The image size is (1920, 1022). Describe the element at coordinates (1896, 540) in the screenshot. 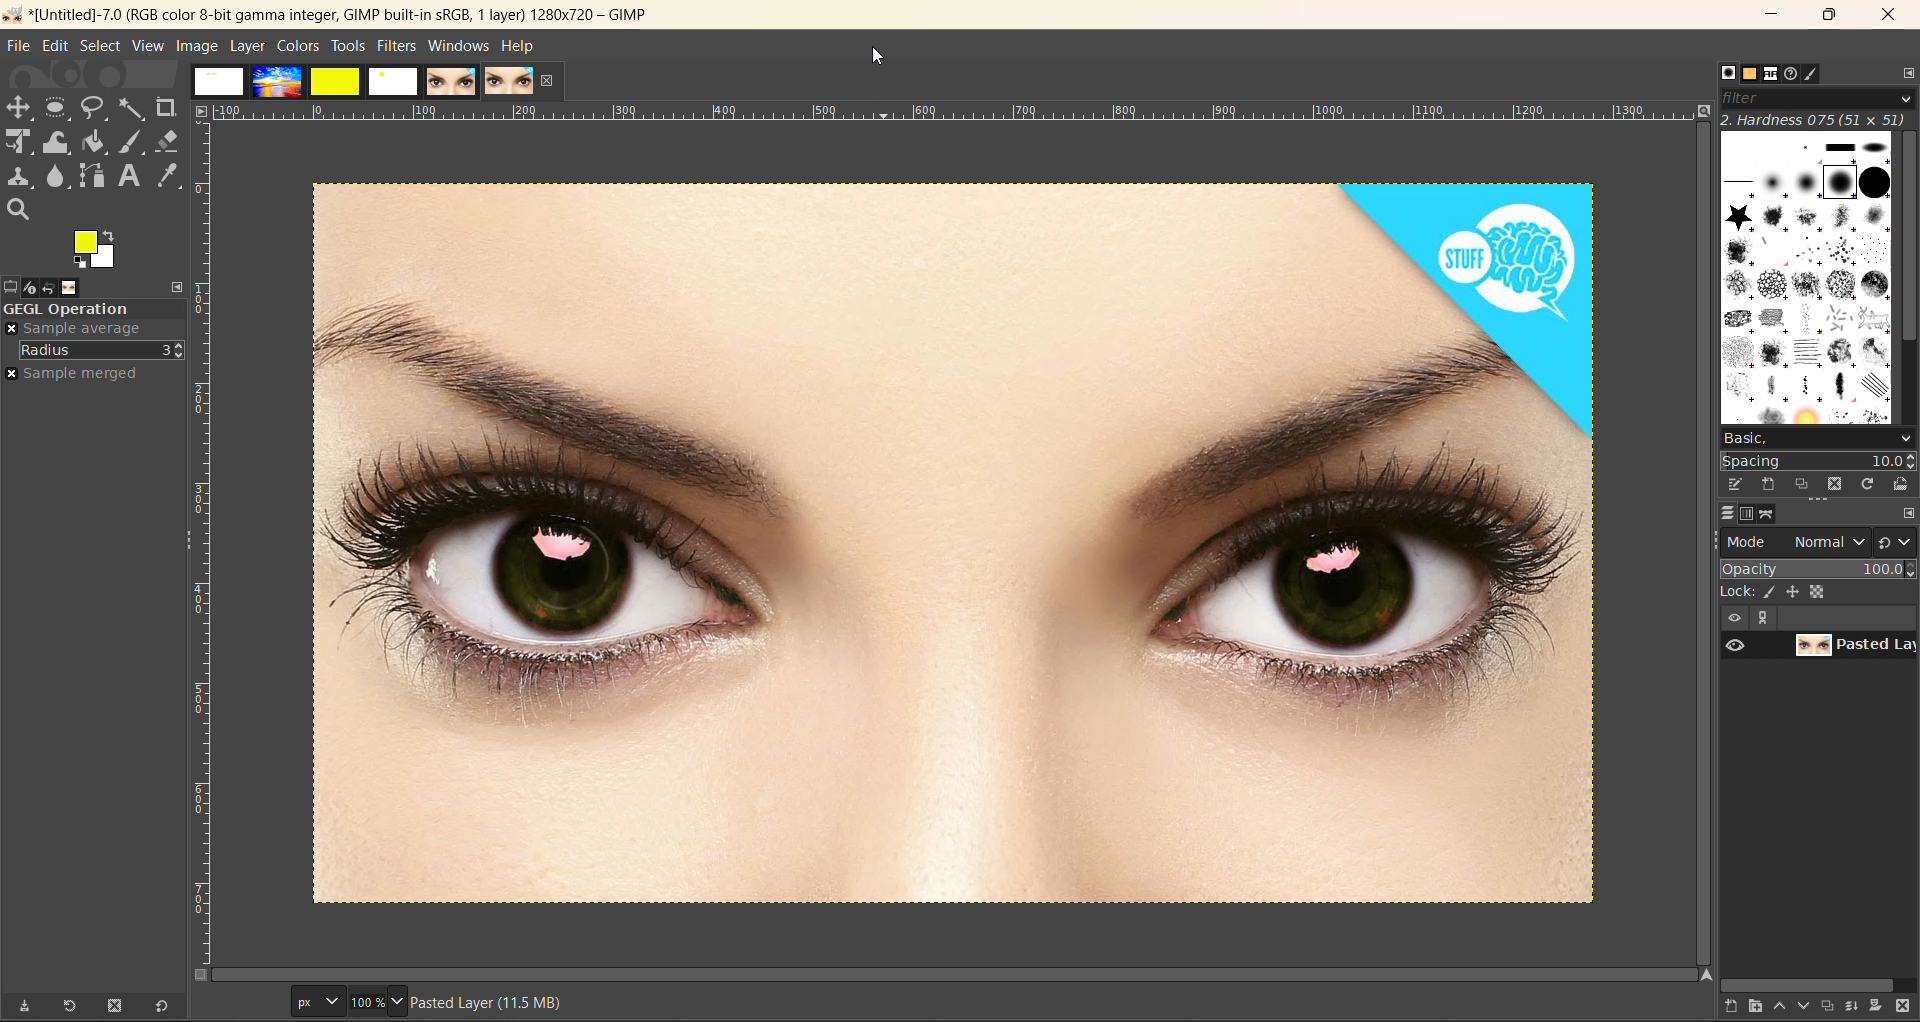

I see `switch to another group` at that location.